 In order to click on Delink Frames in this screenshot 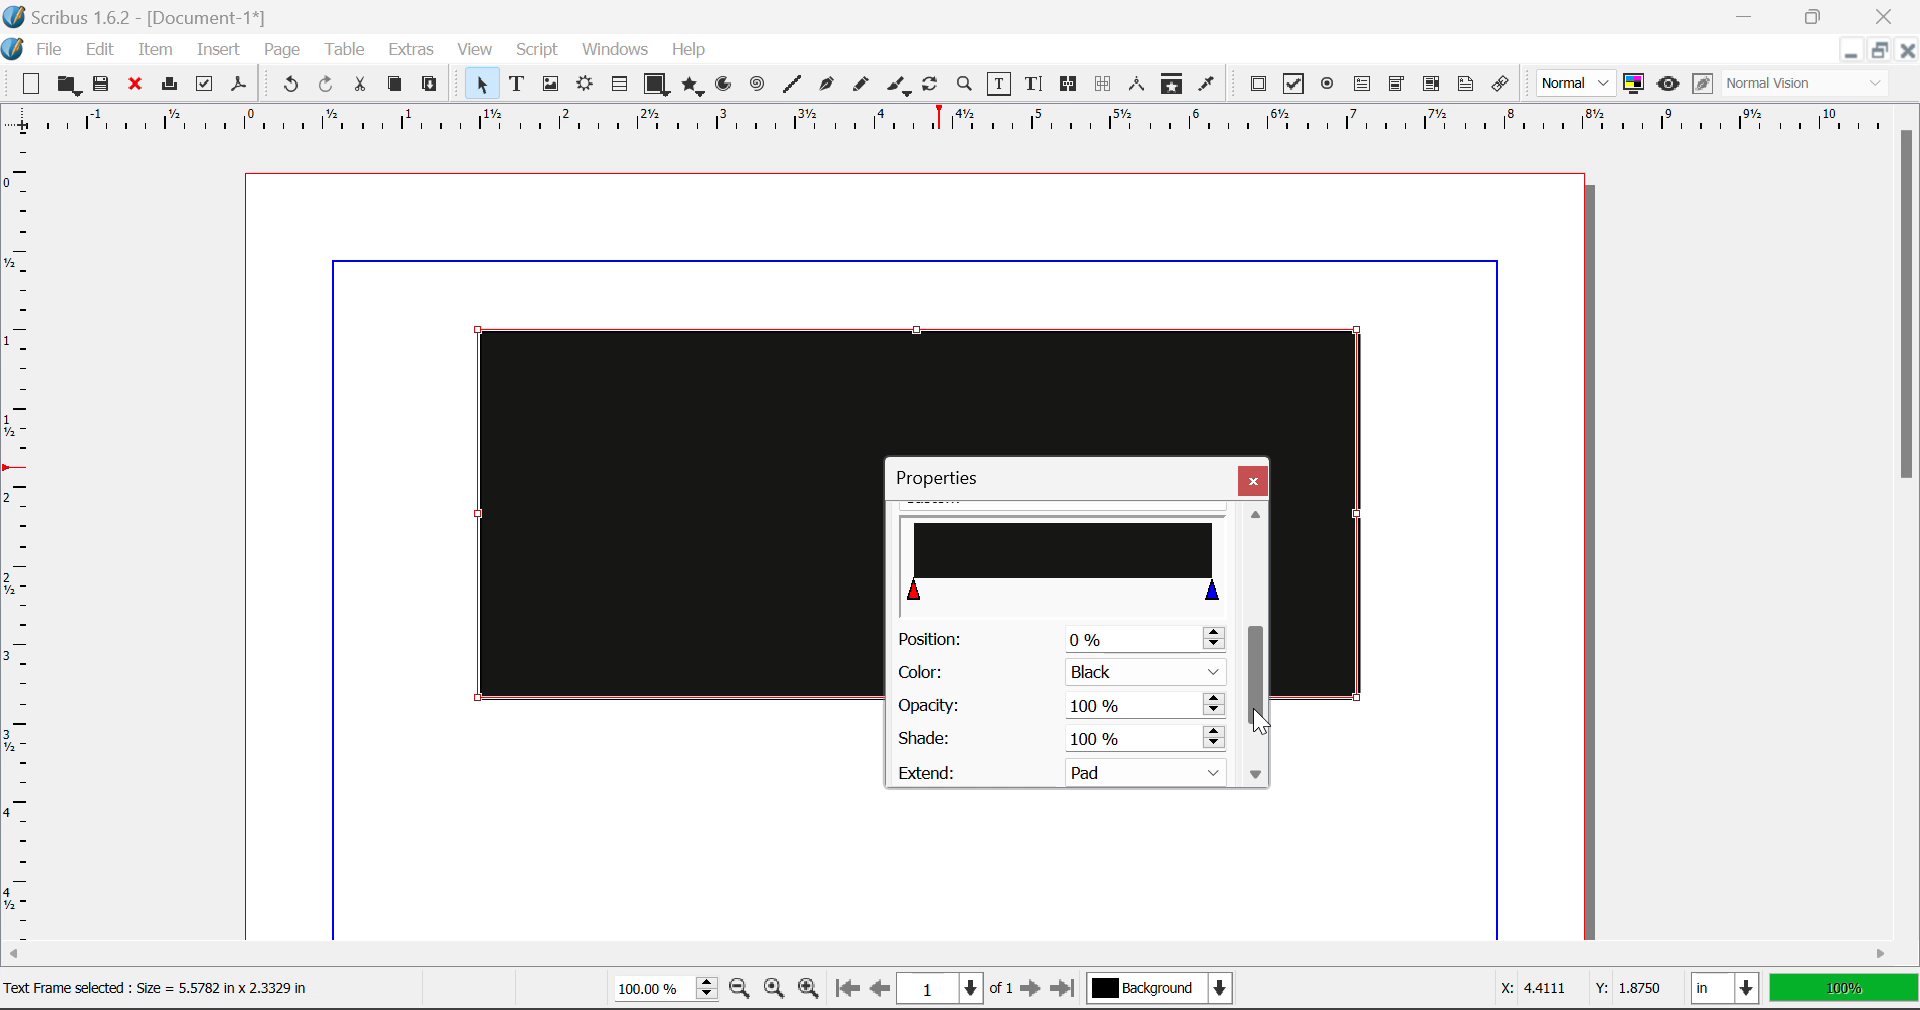, I will do `click(1104, 84)`.